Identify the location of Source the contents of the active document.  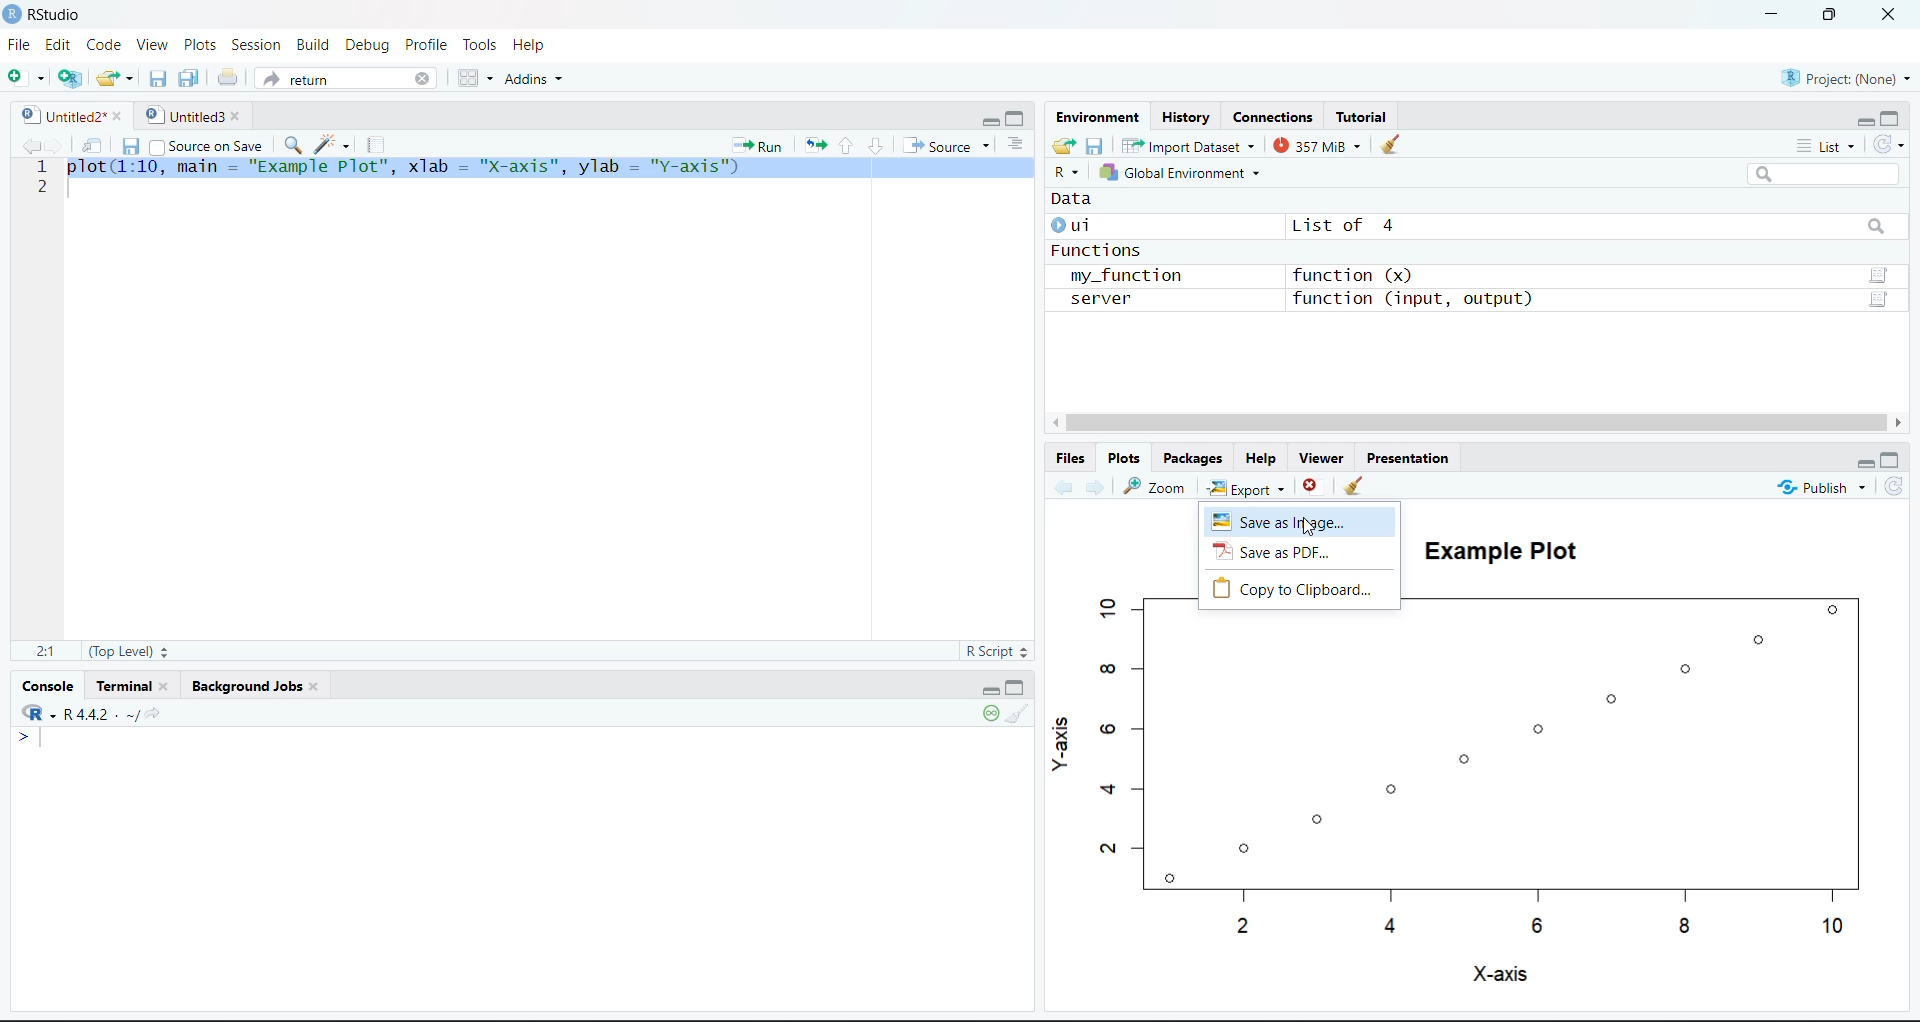
(942, 142).